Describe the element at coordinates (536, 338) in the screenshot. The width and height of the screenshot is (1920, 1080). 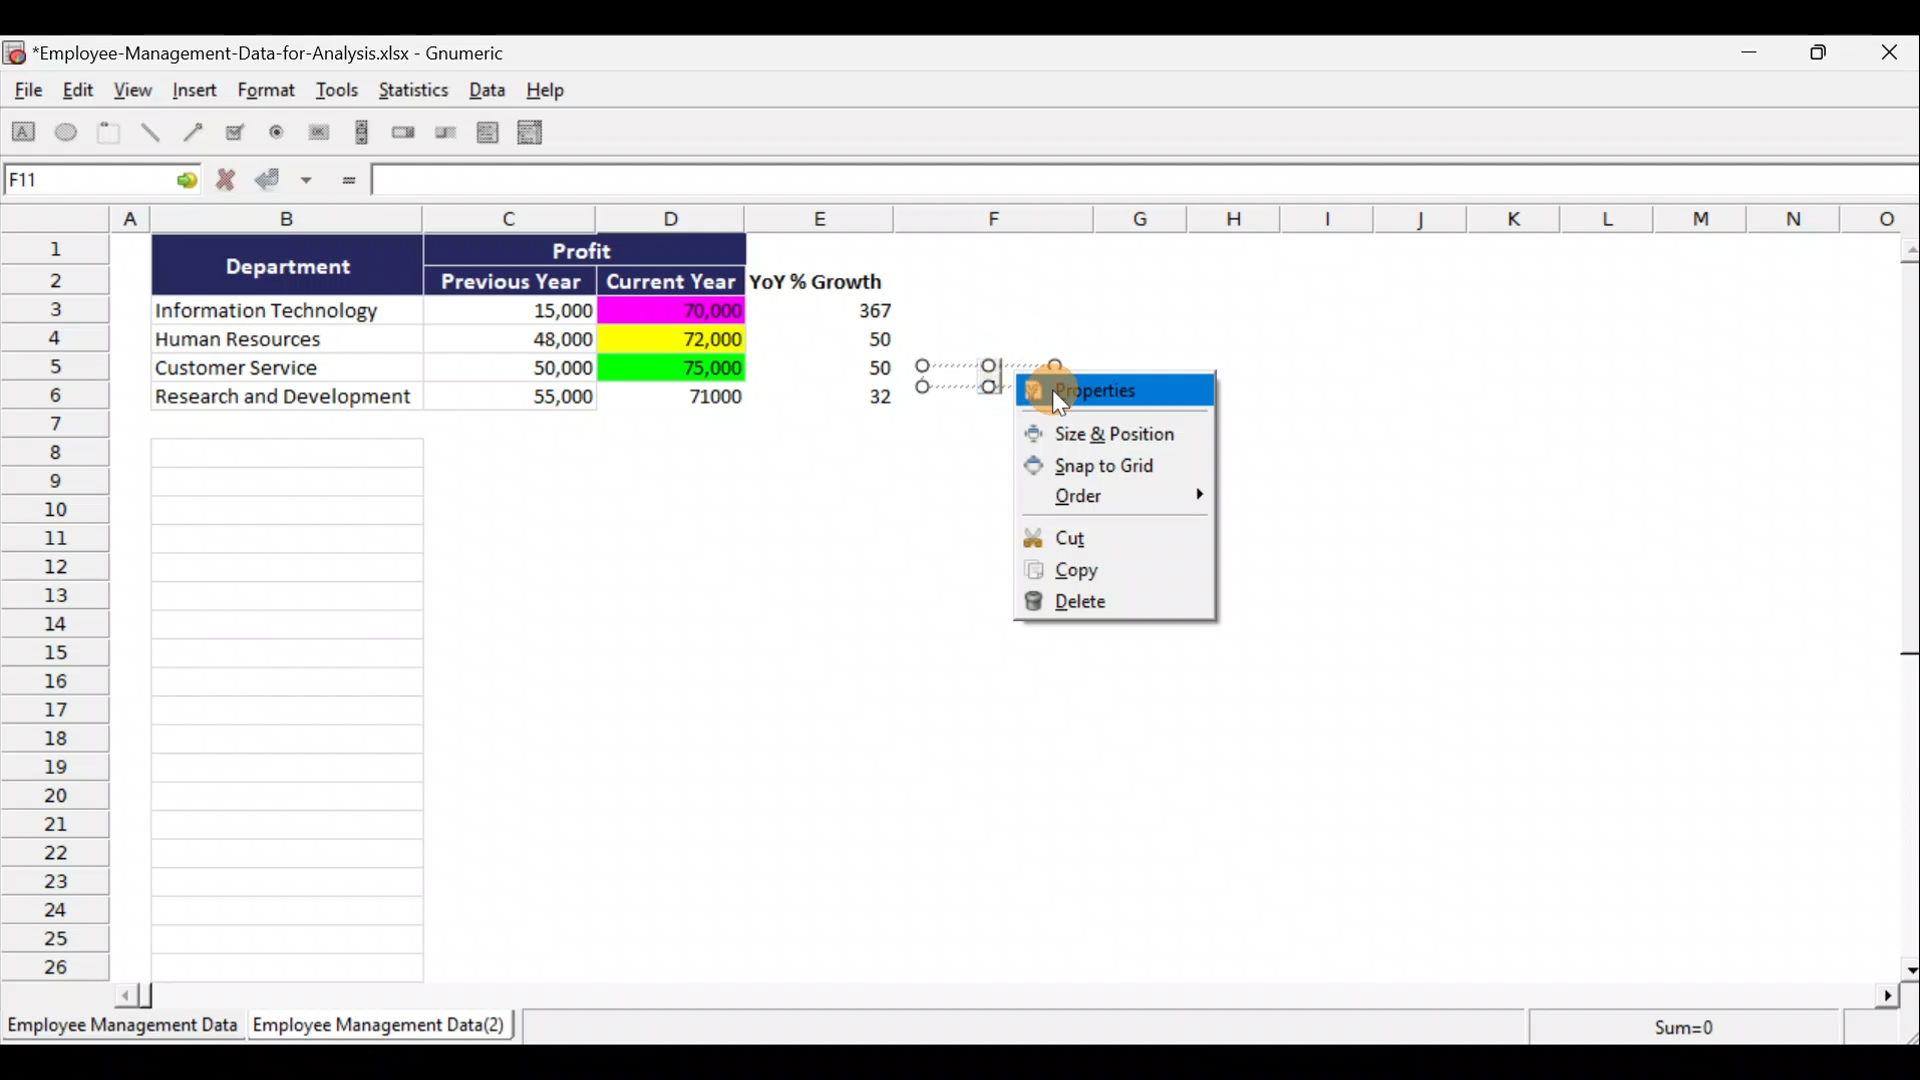
I see `Data` at that location.